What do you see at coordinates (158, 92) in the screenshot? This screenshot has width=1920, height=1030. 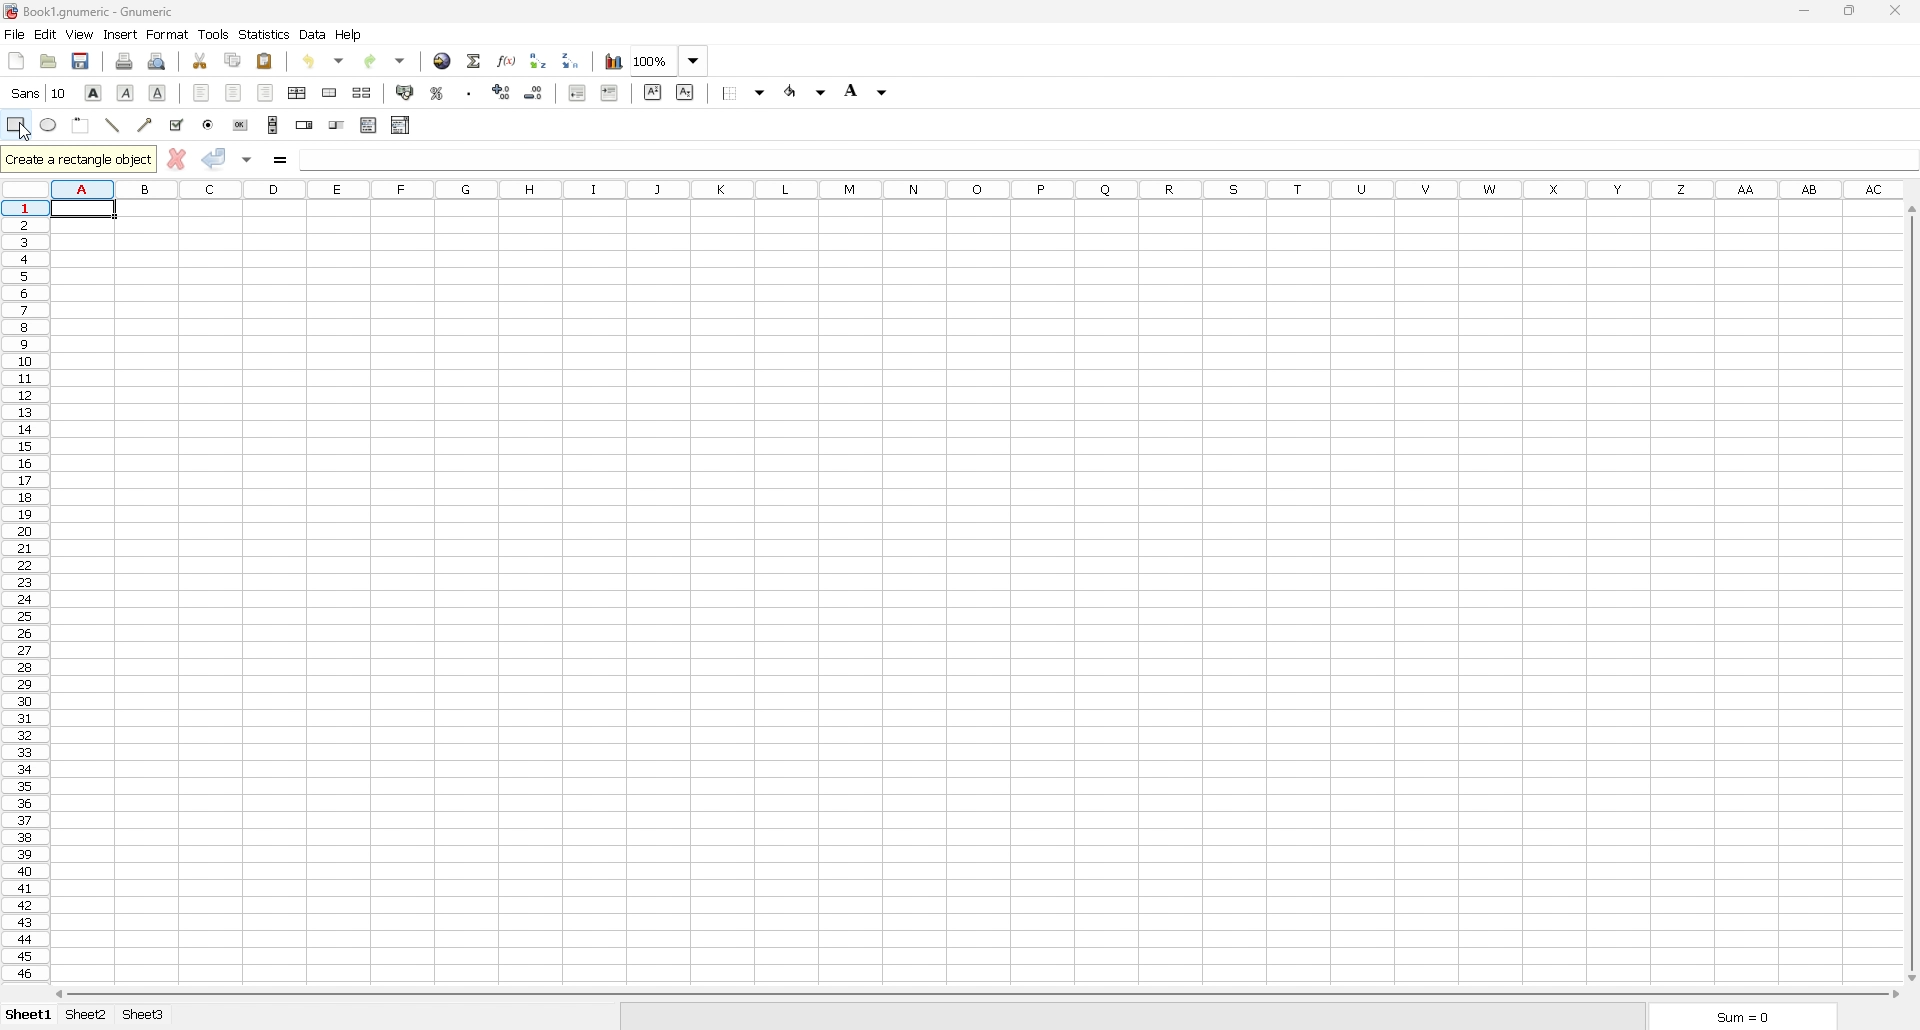 I see `underline` at bounding box center [158, 92].